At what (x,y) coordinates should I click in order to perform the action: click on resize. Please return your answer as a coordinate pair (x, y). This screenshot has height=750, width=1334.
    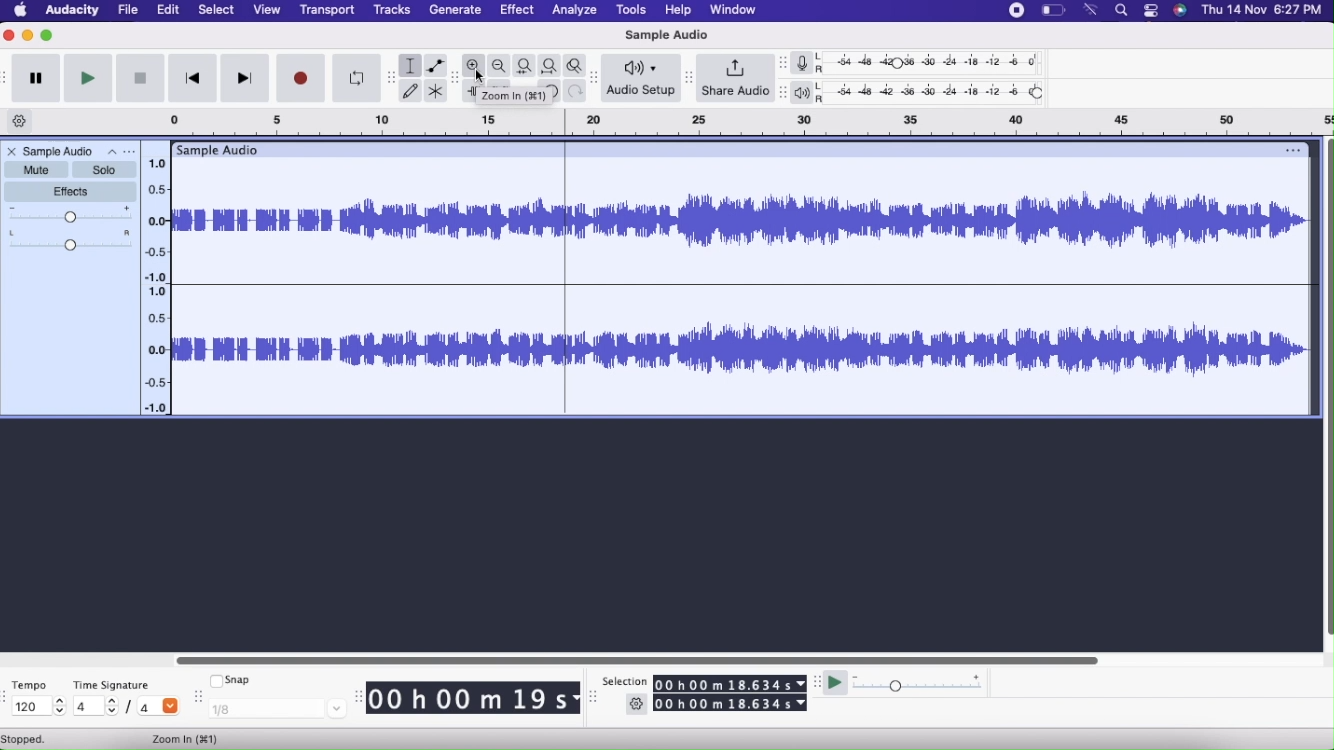
    Looking at the image, I should click on (385, 76).